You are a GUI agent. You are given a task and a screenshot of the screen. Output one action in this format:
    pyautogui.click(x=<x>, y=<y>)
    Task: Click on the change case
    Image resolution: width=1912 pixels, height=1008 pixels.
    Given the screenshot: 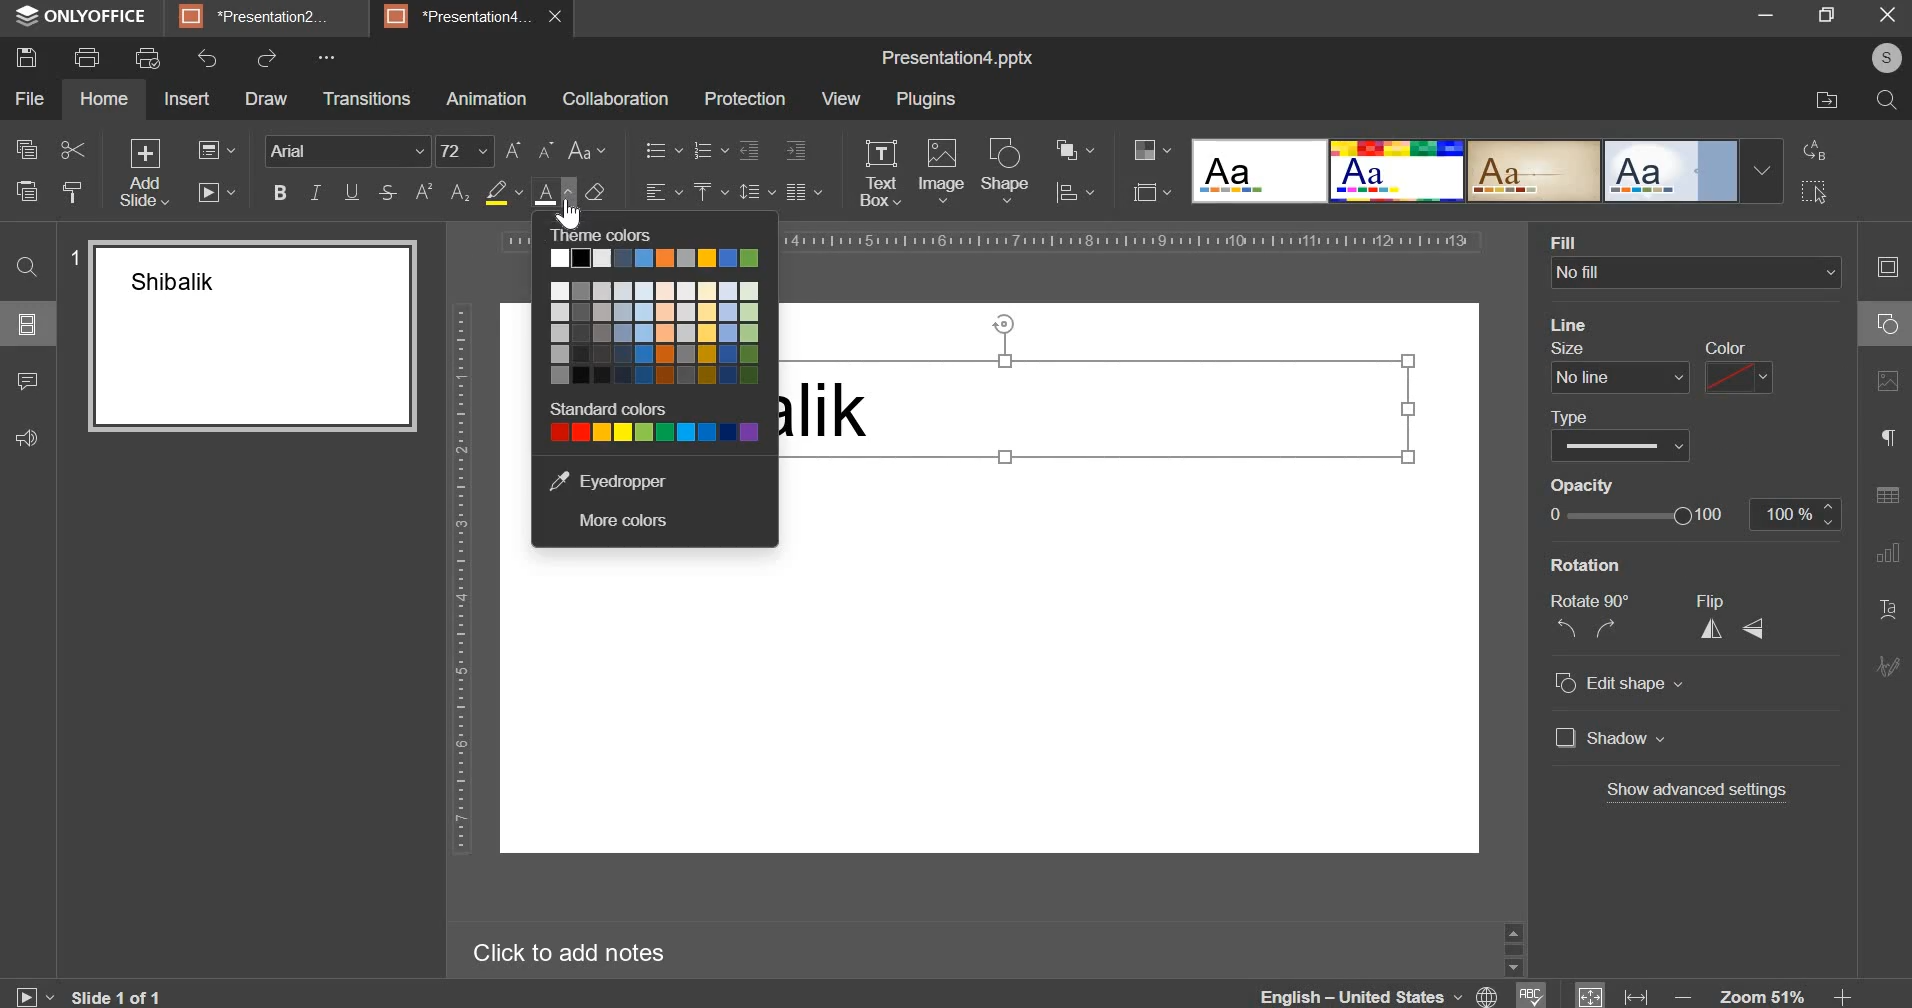 What is the action you would take?
    pyautogui.click(x=588, y=150)
    